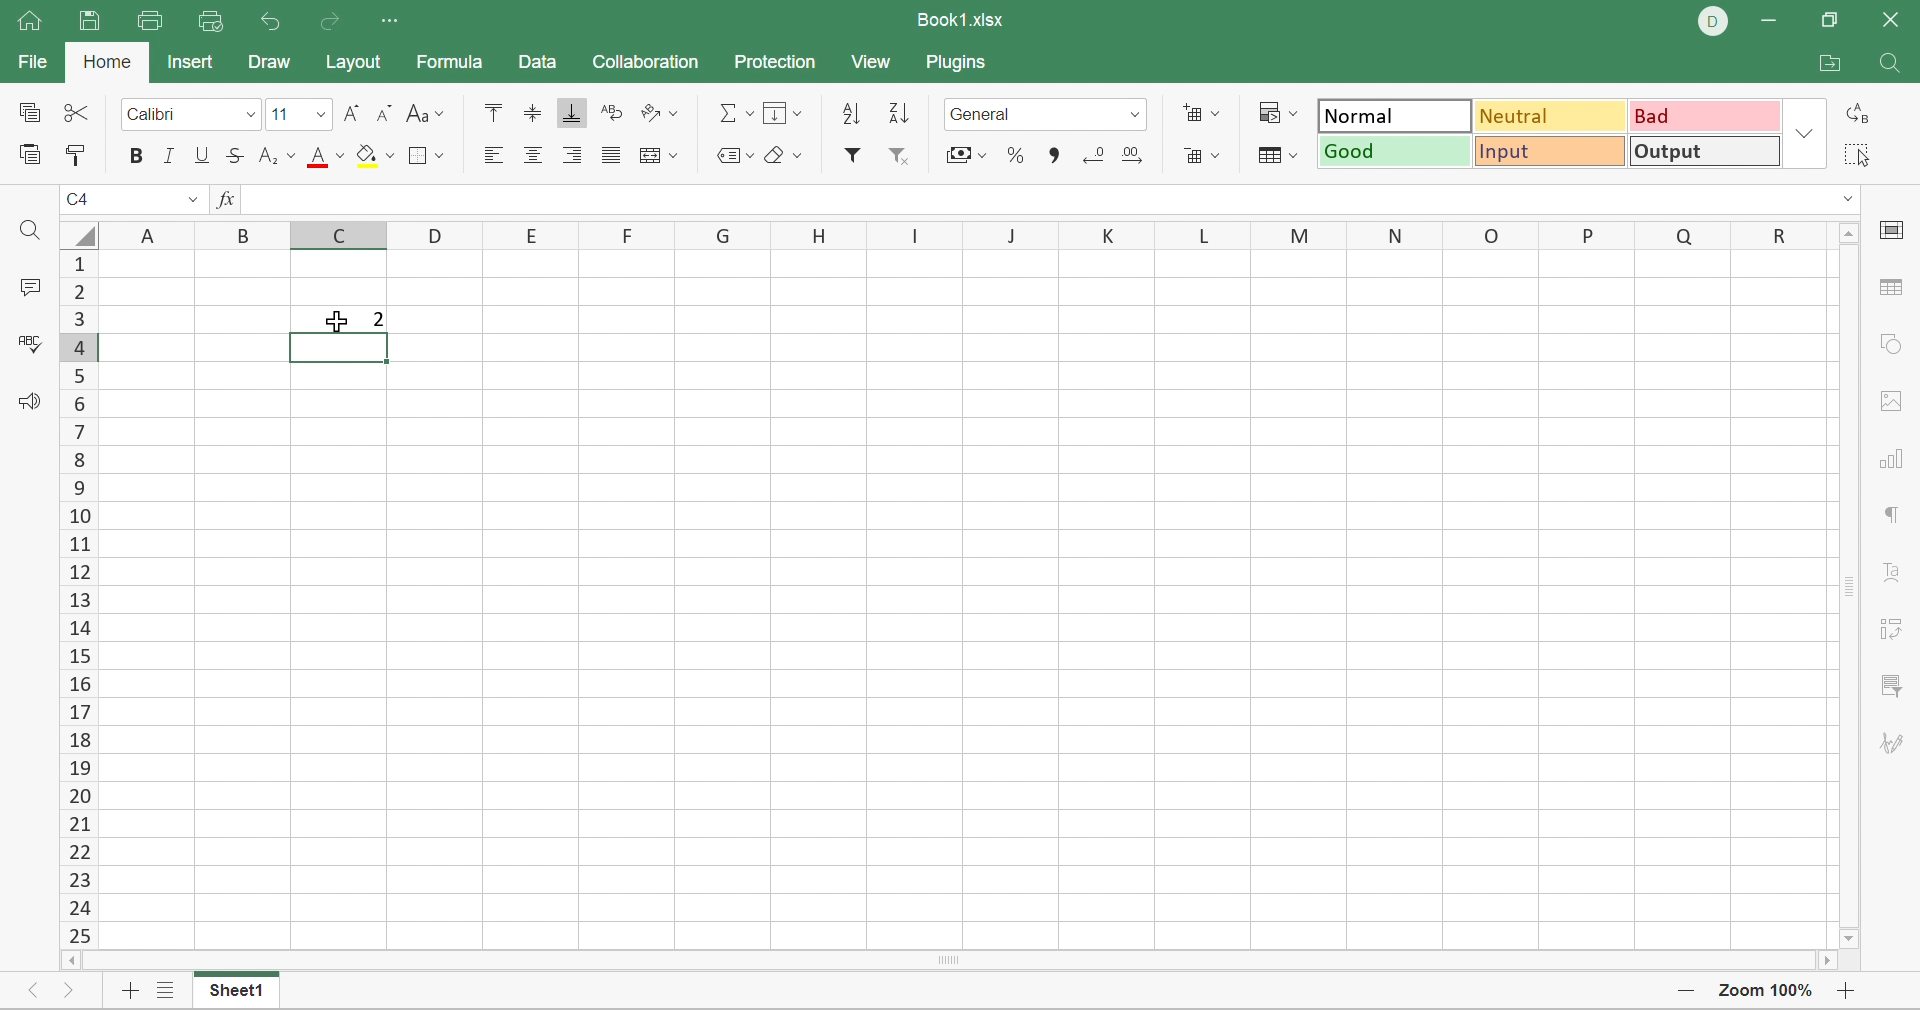 The width and height of the screenshot is (1920, 1010). I want to click on Normal, so click(1394, 114).